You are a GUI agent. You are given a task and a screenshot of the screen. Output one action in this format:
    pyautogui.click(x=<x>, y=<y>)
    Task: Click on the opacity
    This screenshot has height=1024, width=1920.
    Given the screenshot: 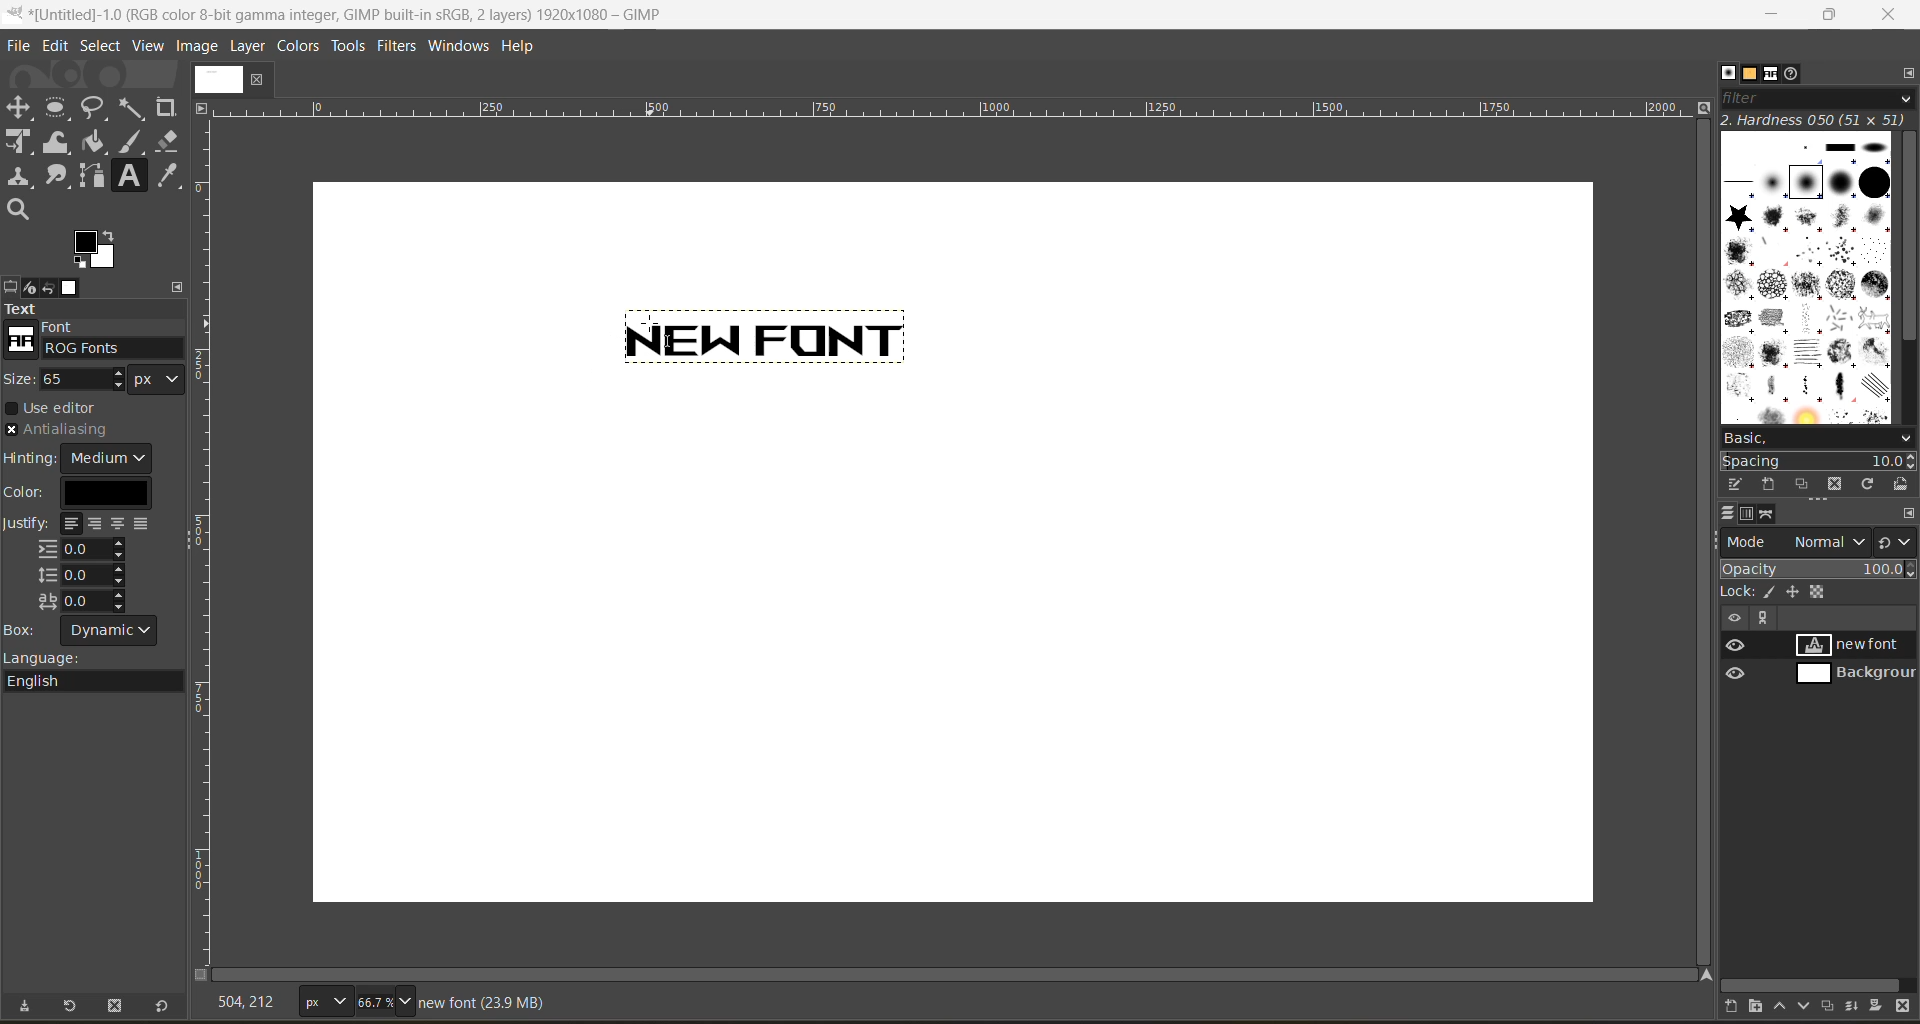 What is the action you would take?
    pyautogui.click(x=1819, y=568)
    